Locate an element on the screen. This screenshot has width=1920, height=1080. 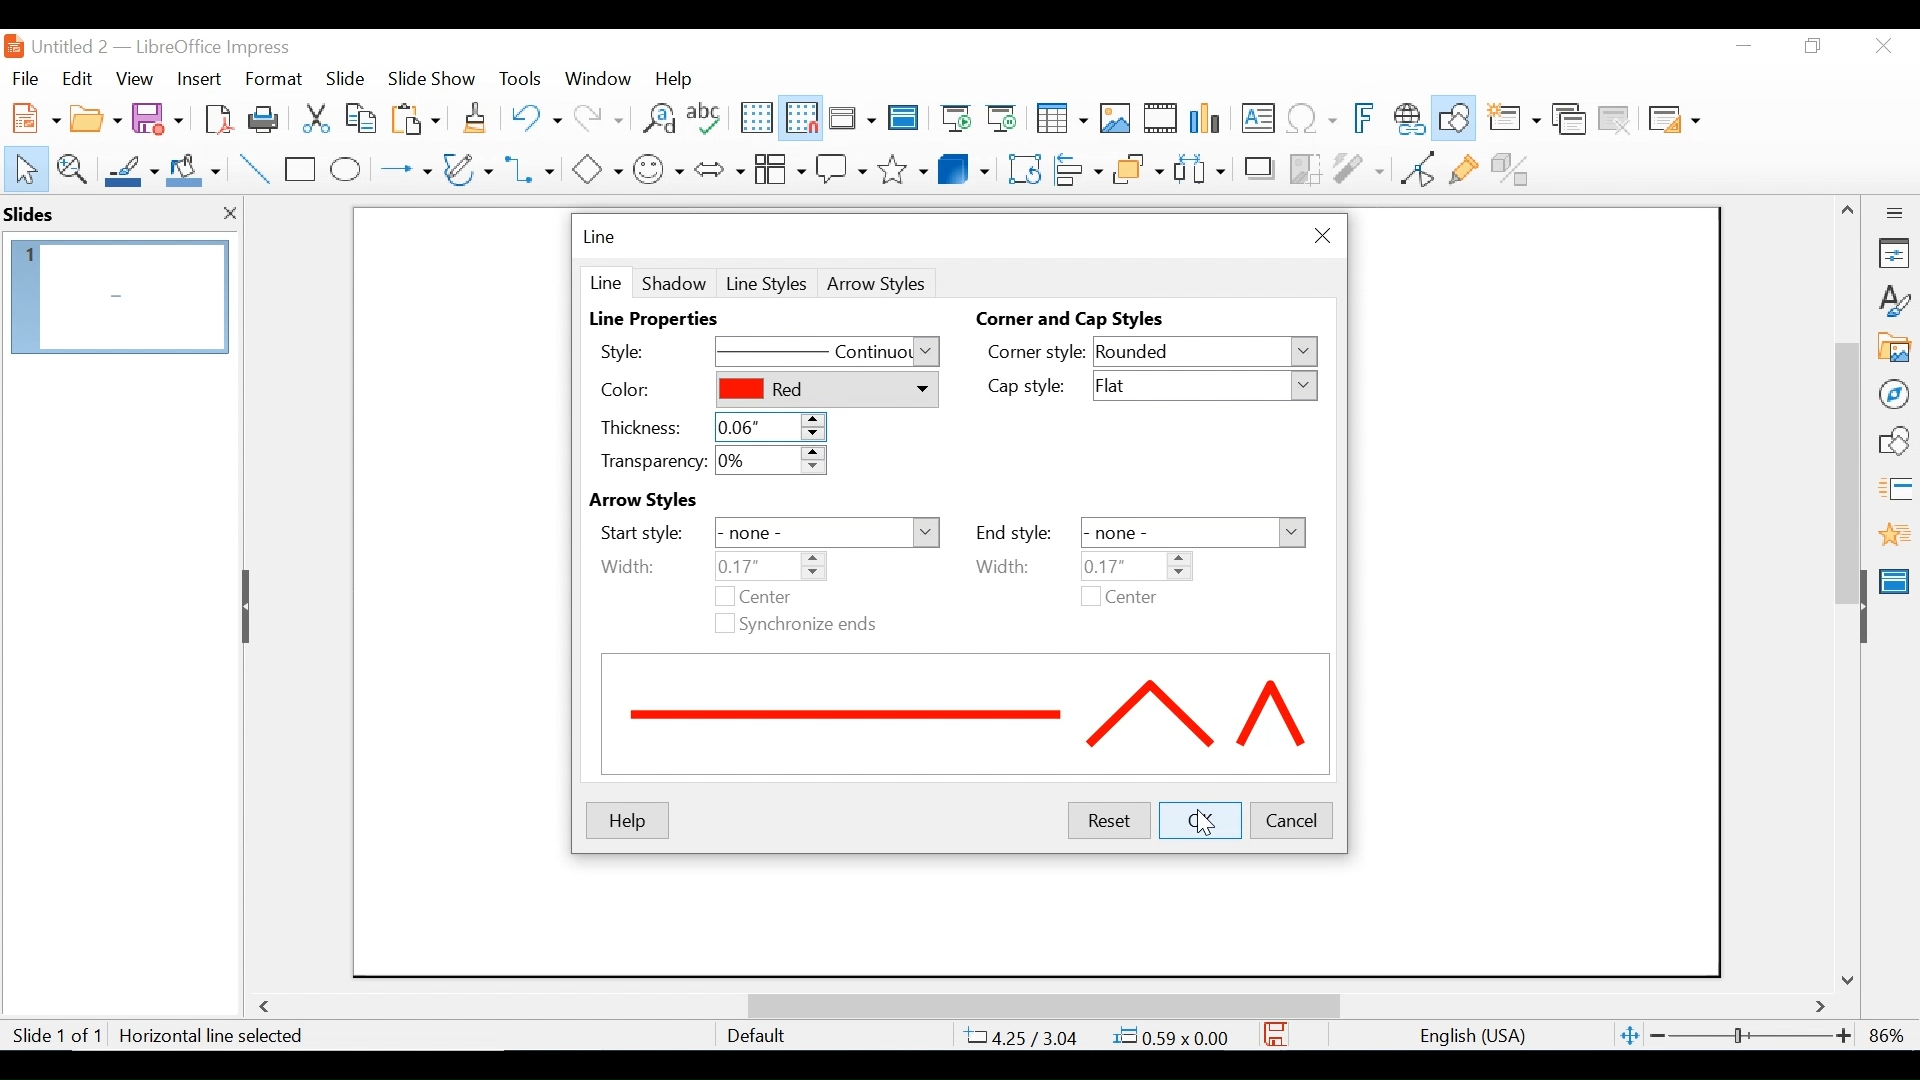
Thickness is located at coordinates (640, 427).